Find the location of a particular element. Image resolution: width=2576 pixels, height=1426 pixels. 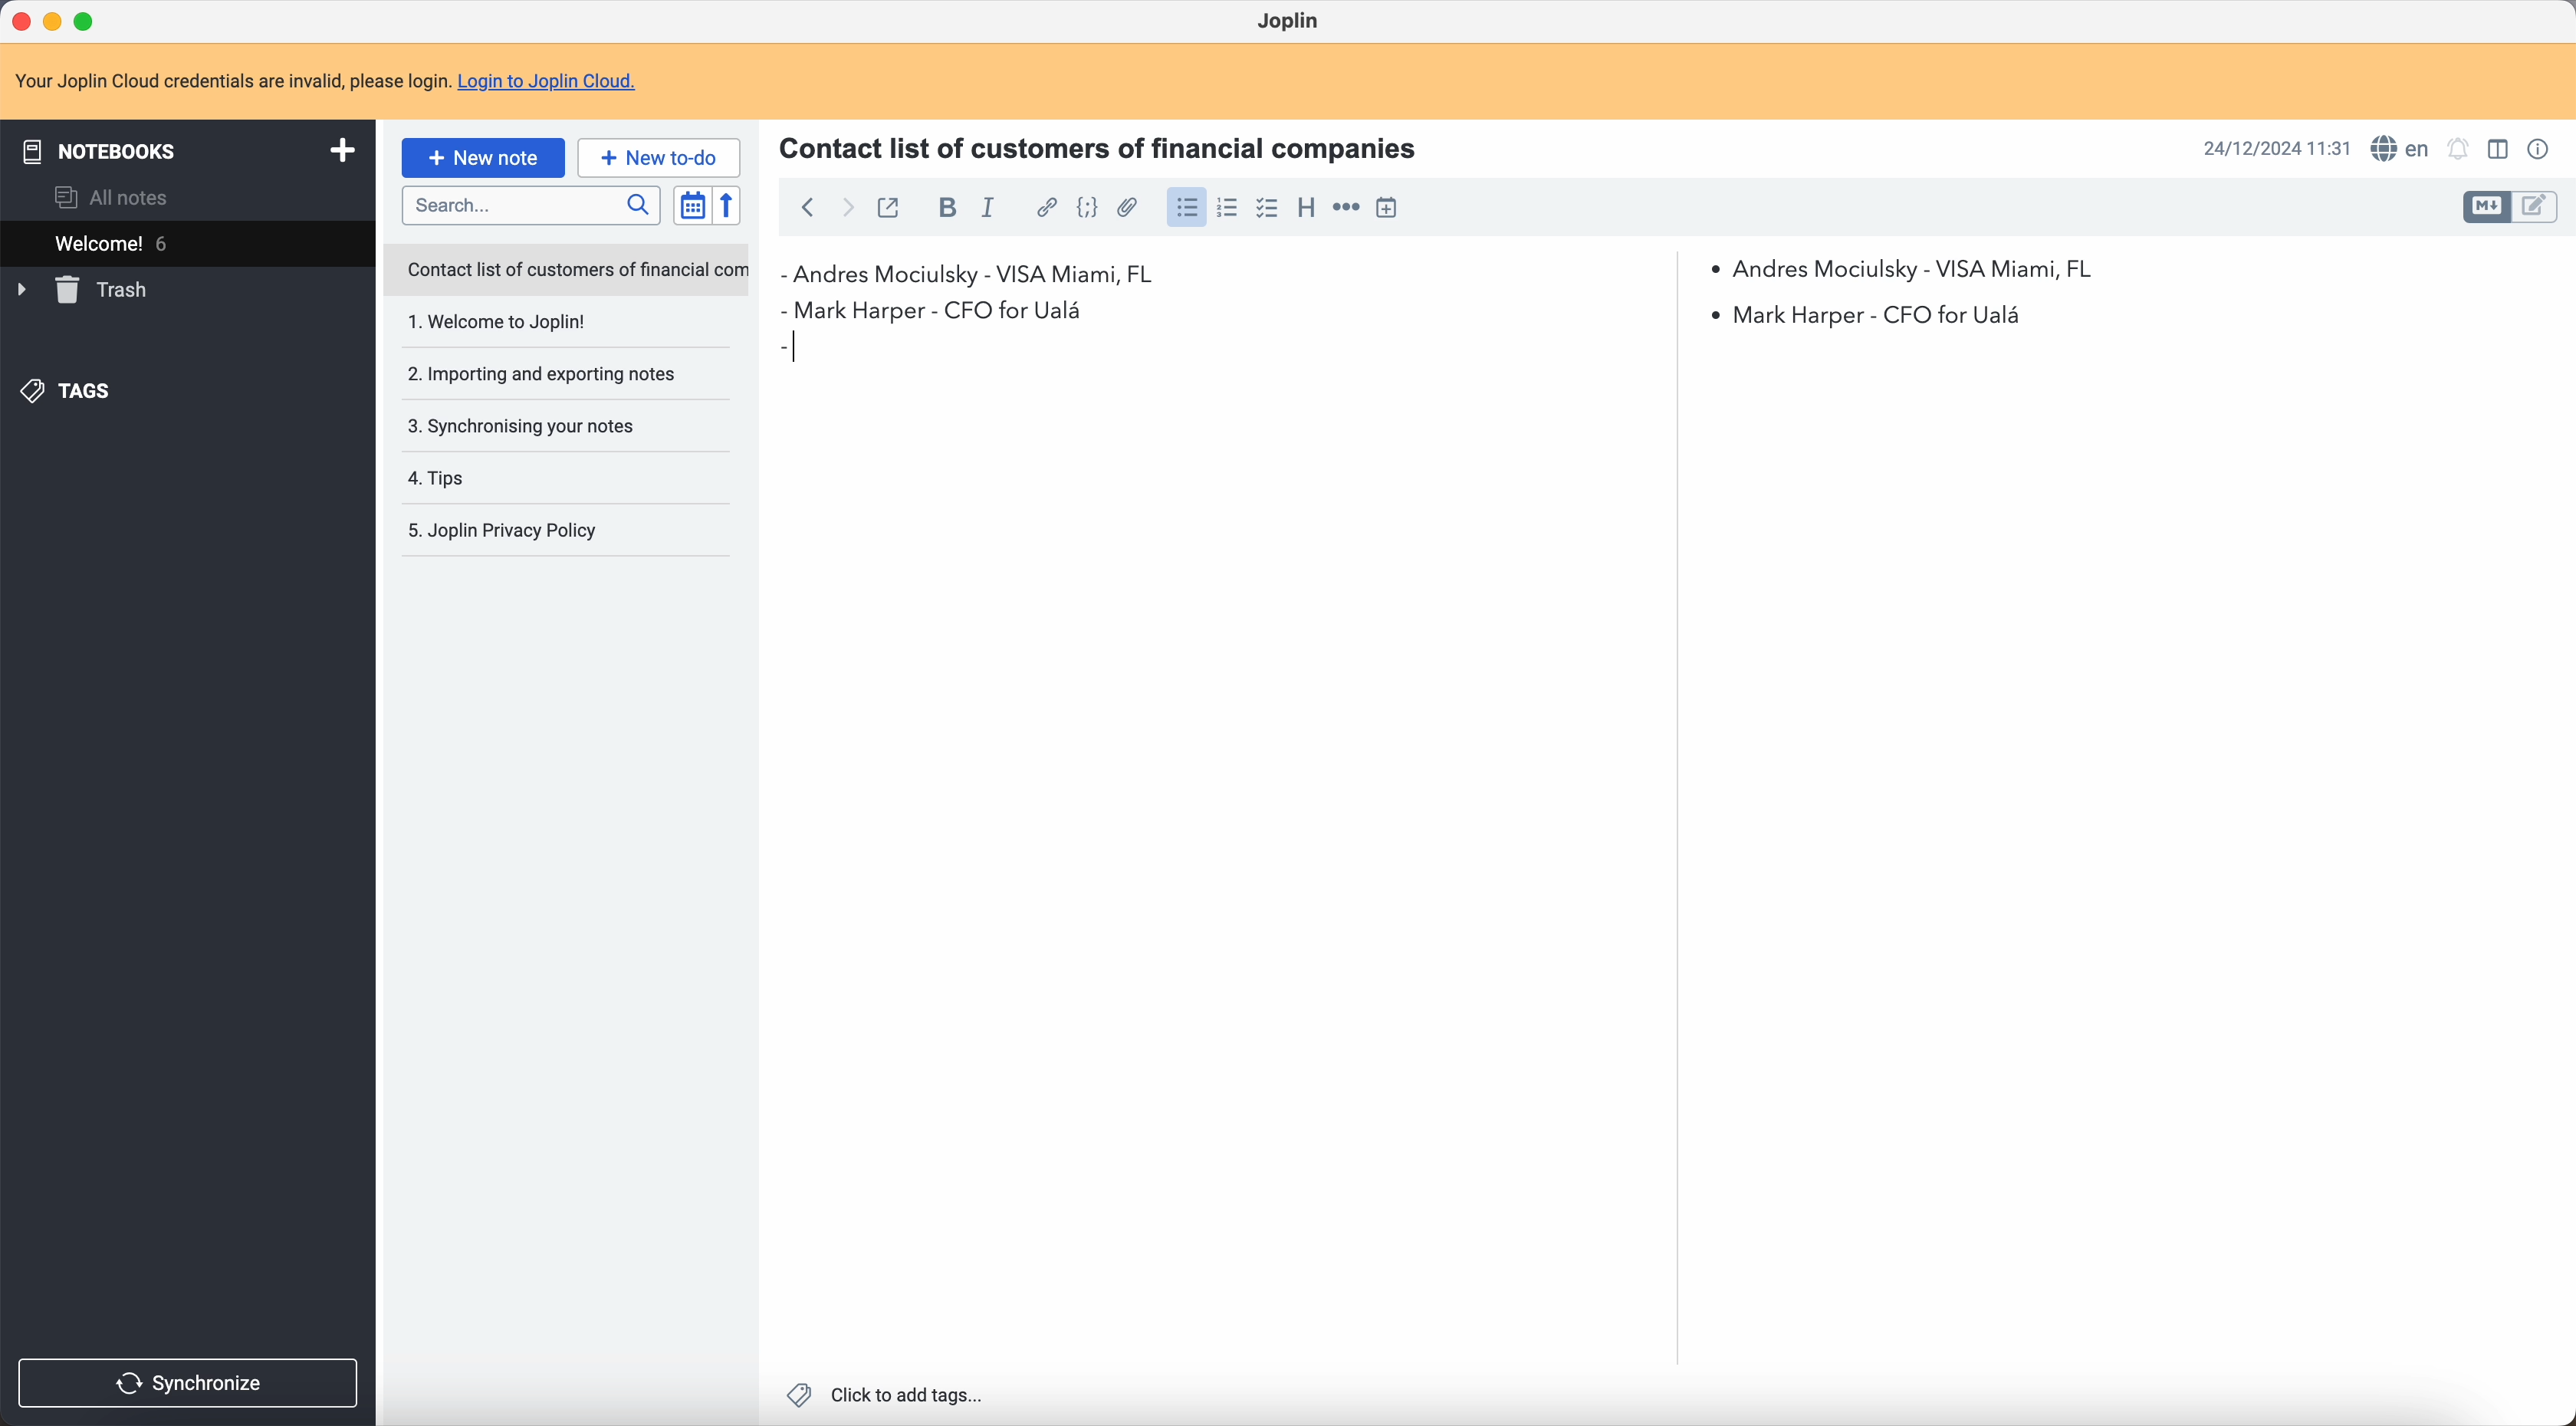

bold is located at coordinates (945, 208).